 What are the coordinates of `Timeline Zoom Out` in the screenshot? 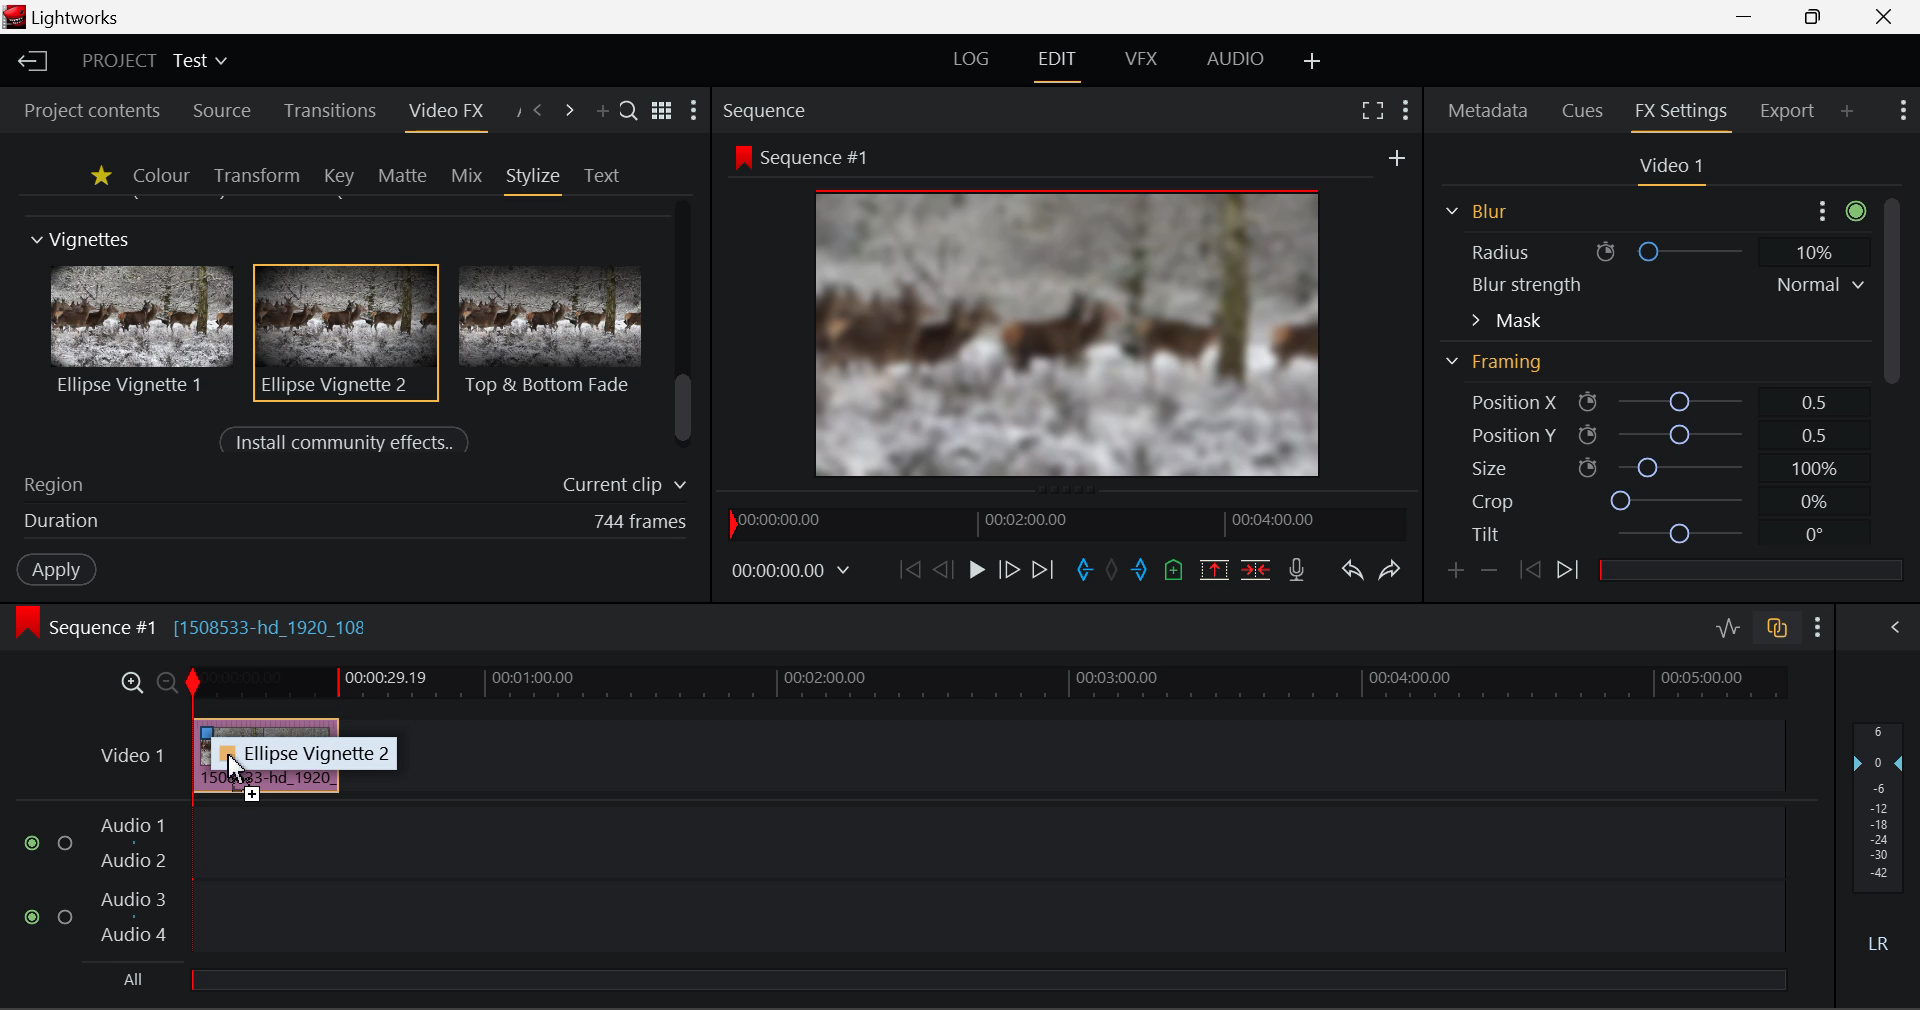 It's located at (166, 681).